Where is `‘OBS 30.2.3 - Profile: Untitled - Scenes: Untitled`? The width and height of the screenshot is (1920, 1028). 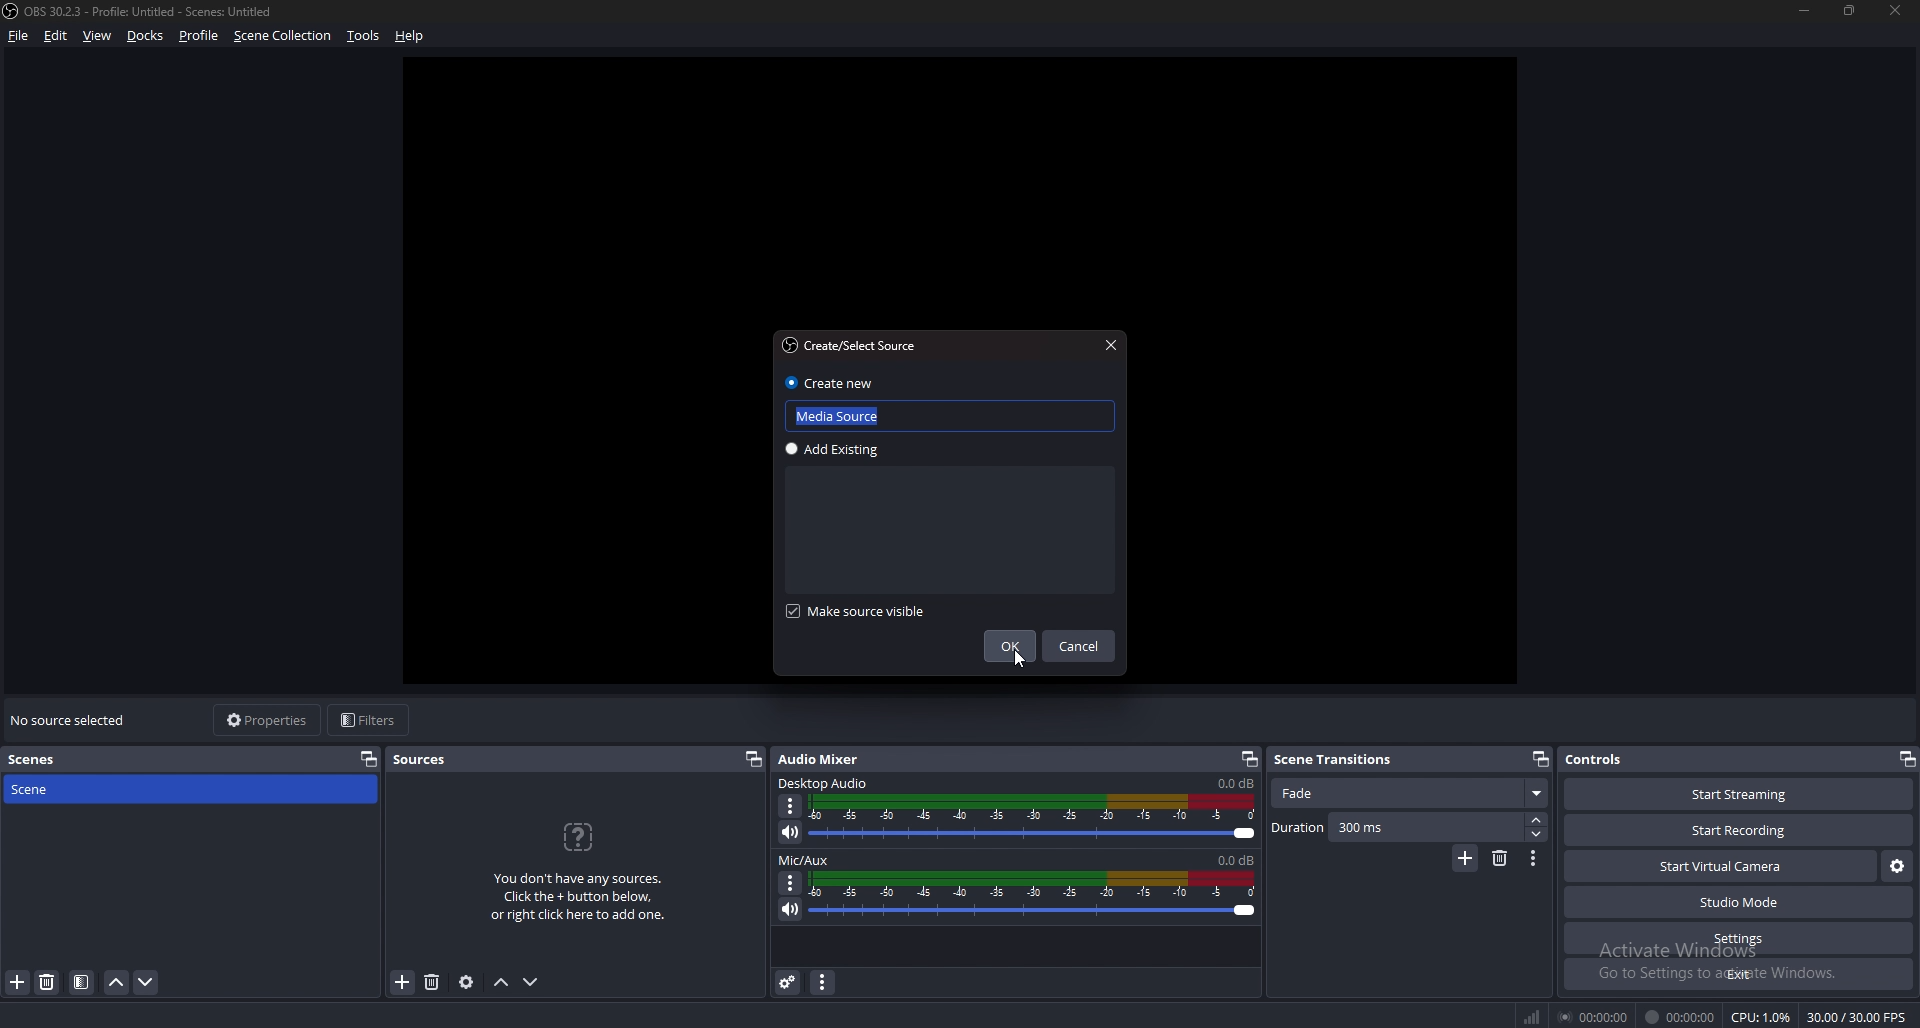
‘OBS 30.2.3 - Profile: Untitled - Scenes: Untitled is located at coordinates (152, 11).